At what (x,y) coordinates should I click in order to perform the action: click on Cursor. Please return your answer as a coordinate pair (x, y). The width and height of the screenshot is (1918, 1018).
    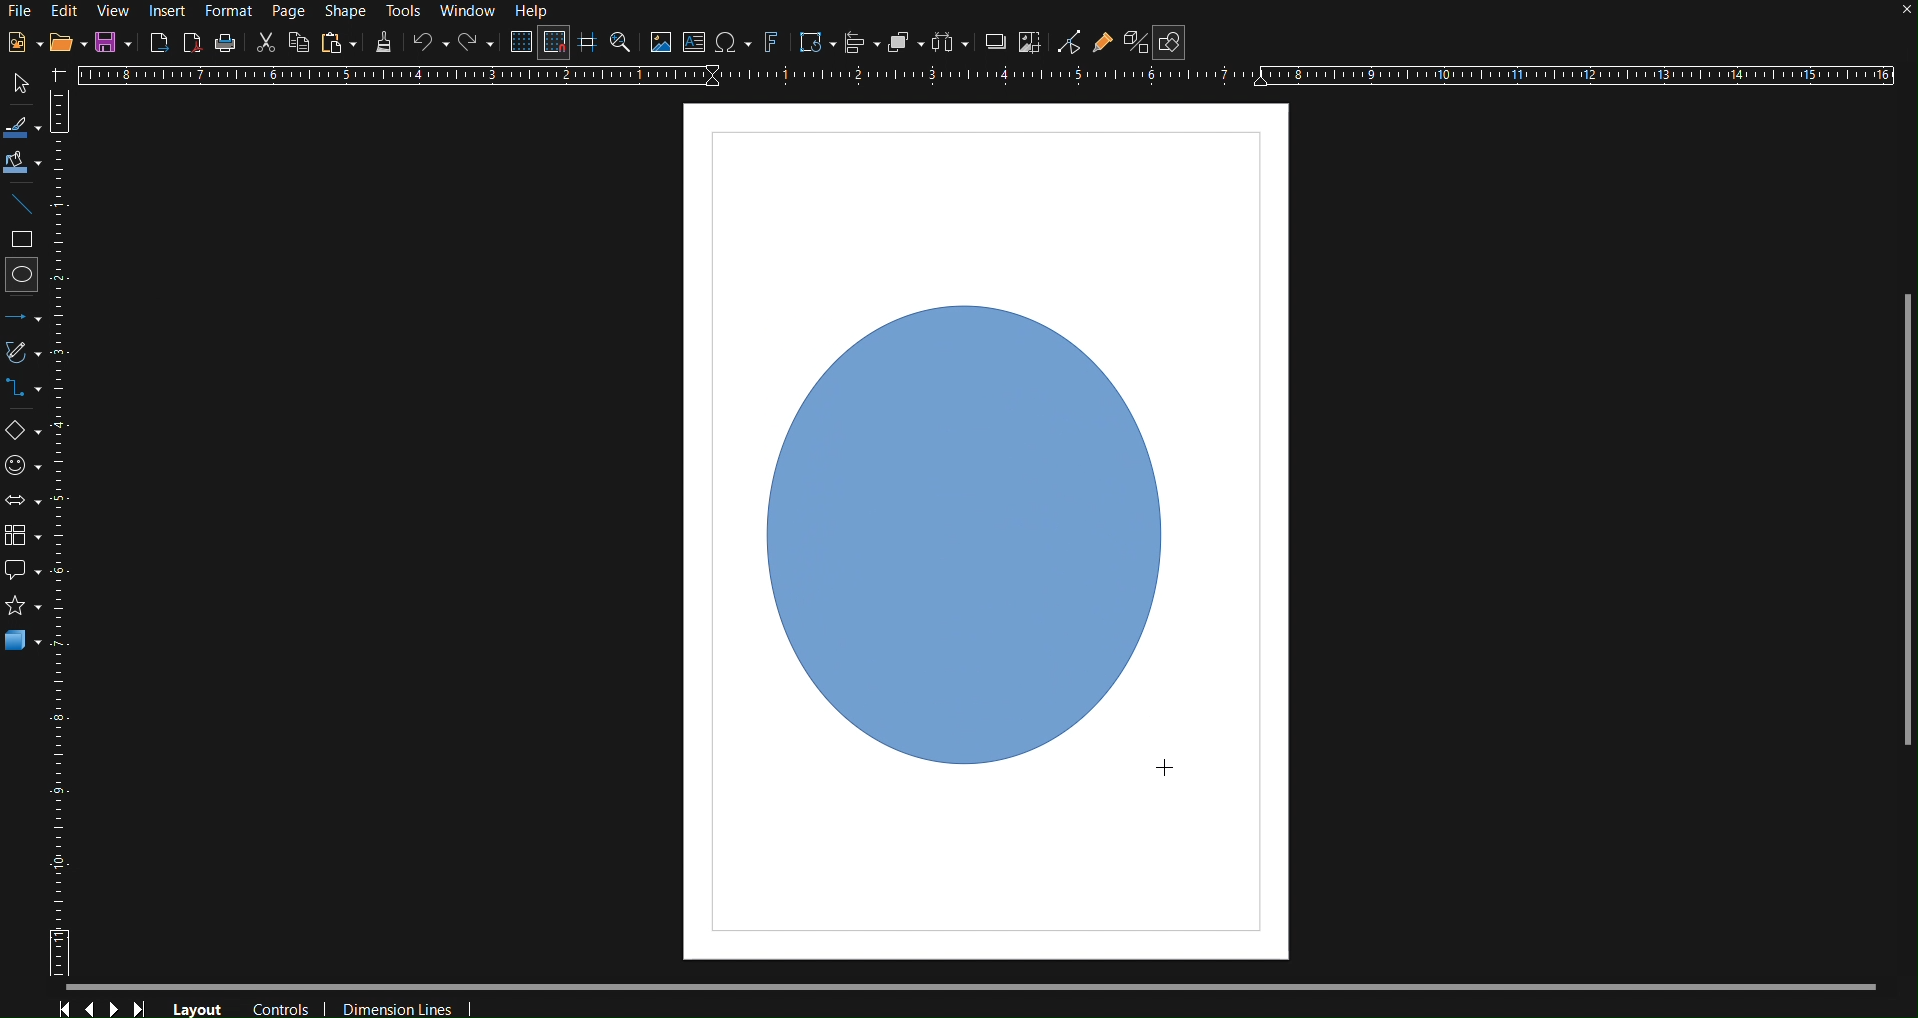
    Looking at the image, I should click on (1165, 778).